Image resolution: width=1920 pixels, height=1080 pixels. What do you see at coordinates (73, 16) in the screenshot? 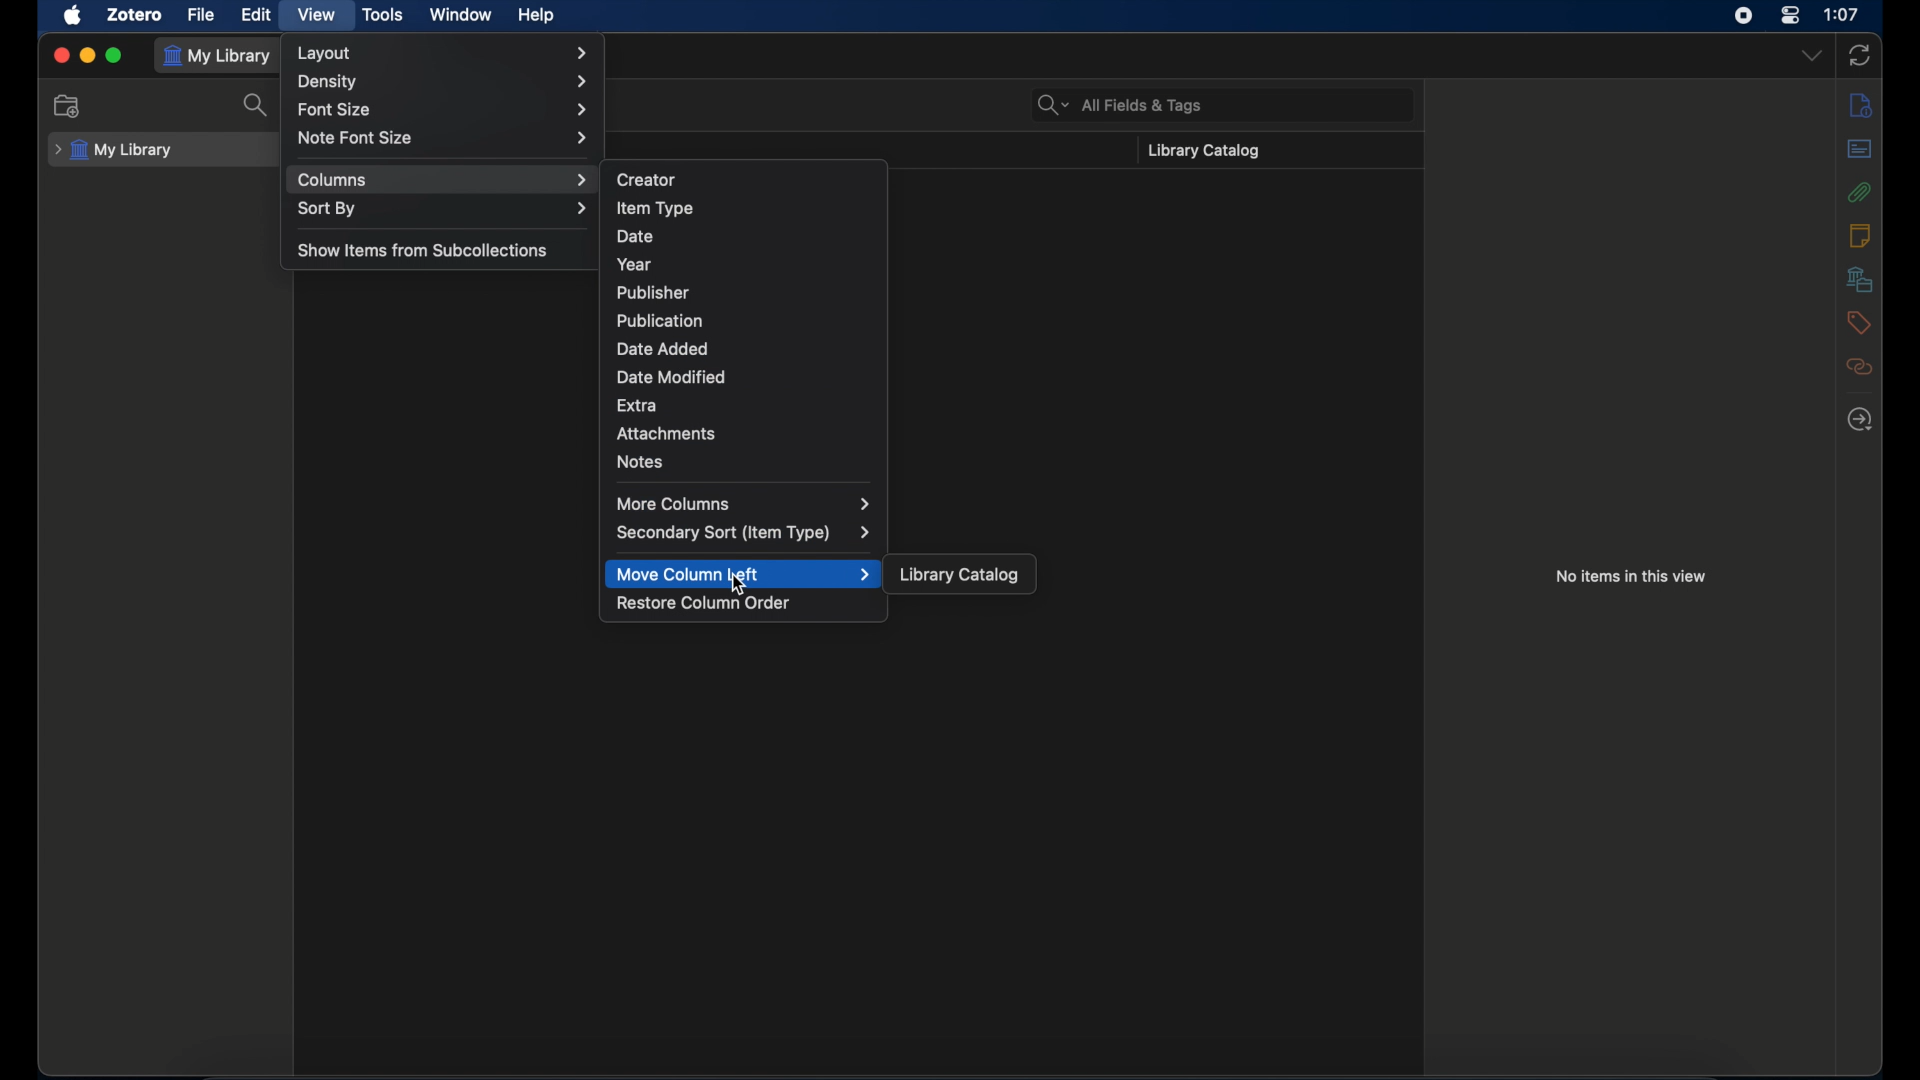
I see `apple` at bounding box center [73, 16].